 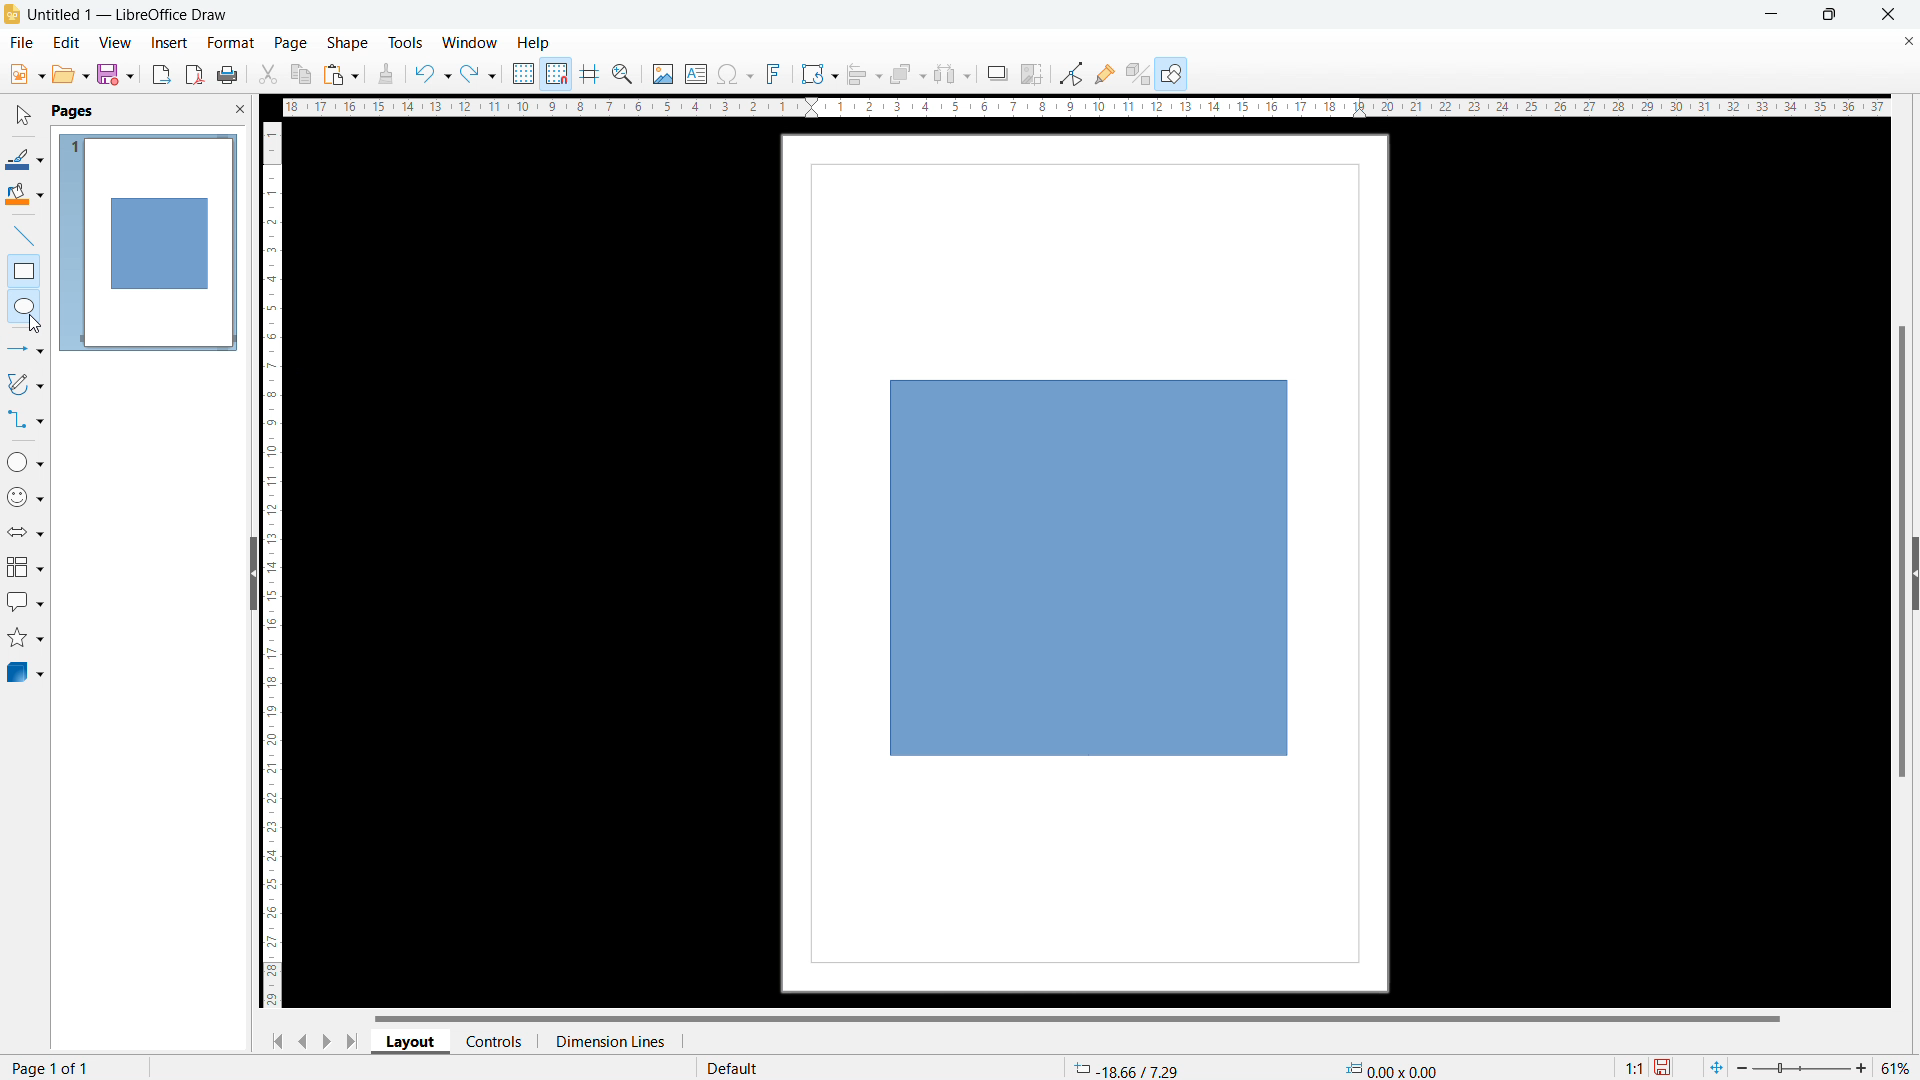 I want to click on window, so click(x=471, y=44).